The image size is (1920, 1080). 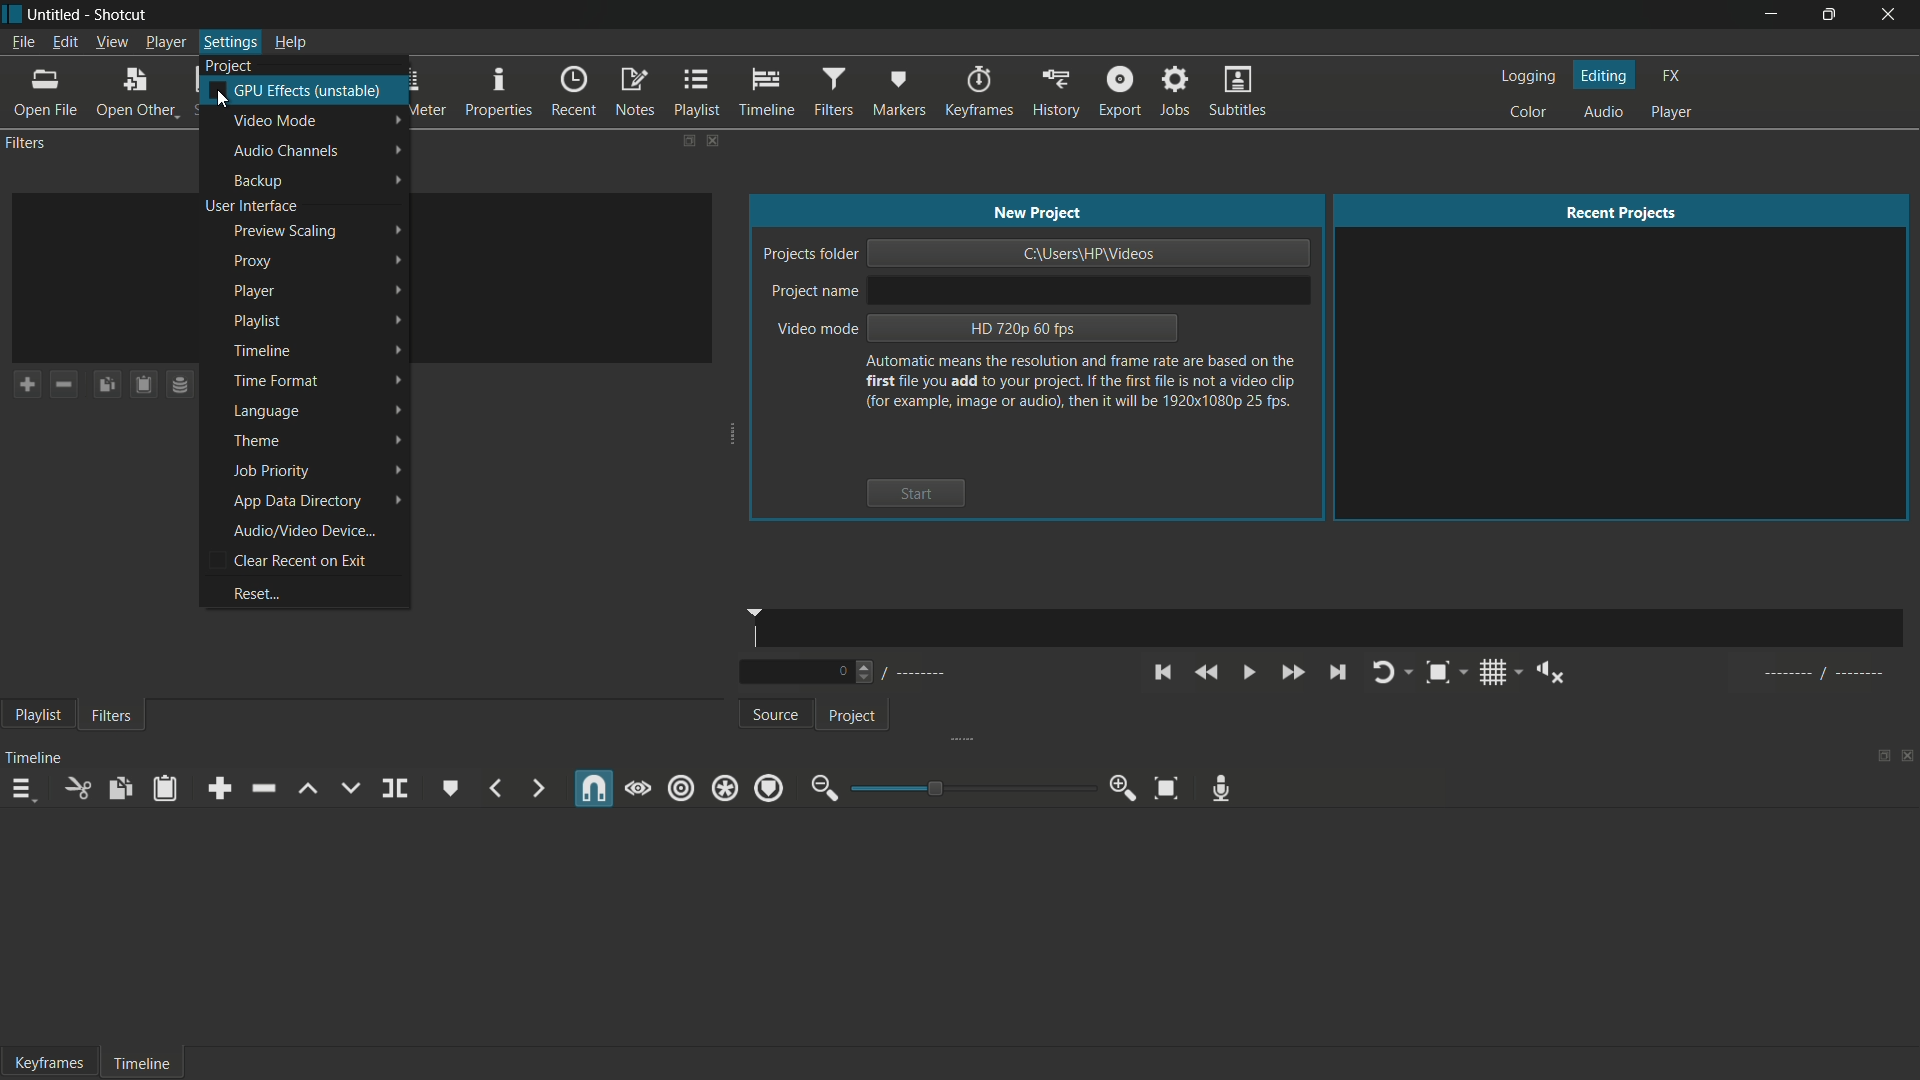 What do you see at coordinates (124, 12) in the screenshot?
I see `app name` at bounding box center [124, 12].